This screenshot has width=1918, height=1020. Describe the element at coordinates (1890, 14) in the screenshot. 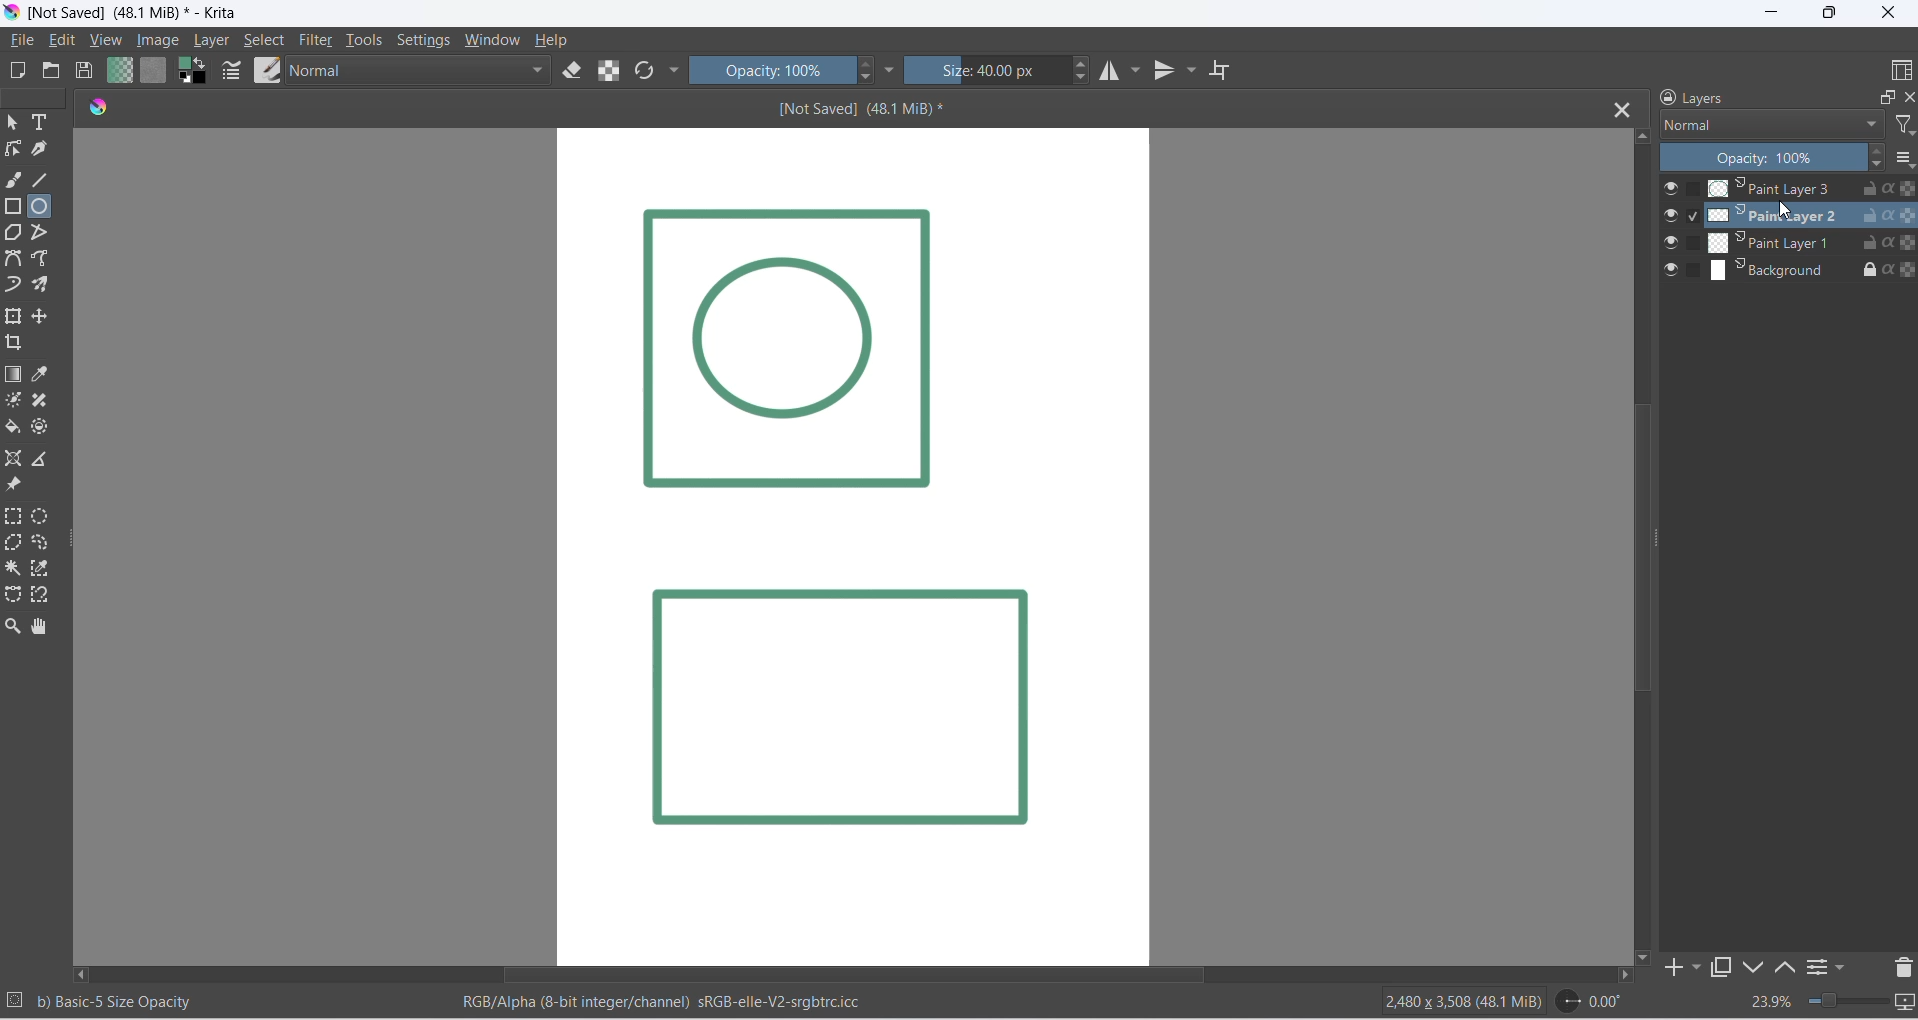

I see `close` at that location.